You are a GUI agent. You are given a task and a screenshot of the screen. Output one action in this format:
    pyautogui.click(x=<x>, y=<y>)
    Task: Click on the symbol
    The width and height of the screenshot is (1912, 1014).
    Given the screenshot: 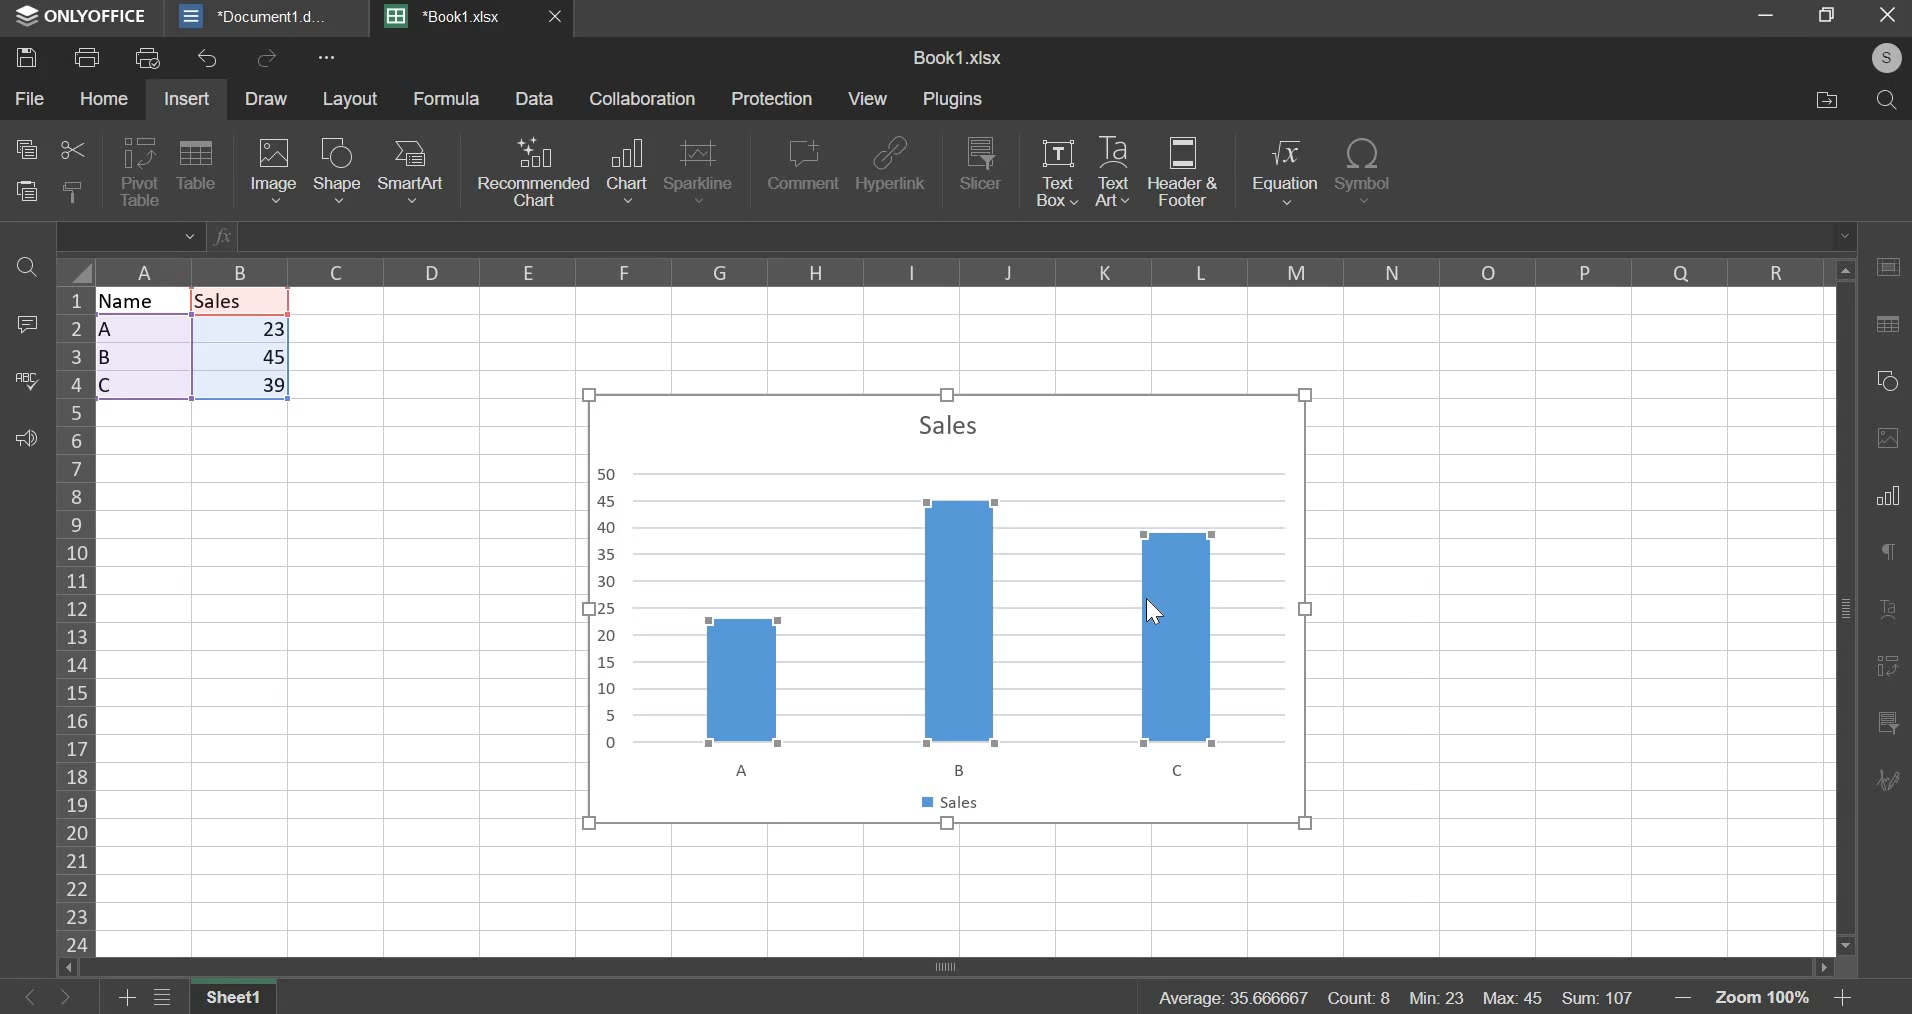 What is the action you would take?
    pyautogui.click(x=1362, y=172)
    